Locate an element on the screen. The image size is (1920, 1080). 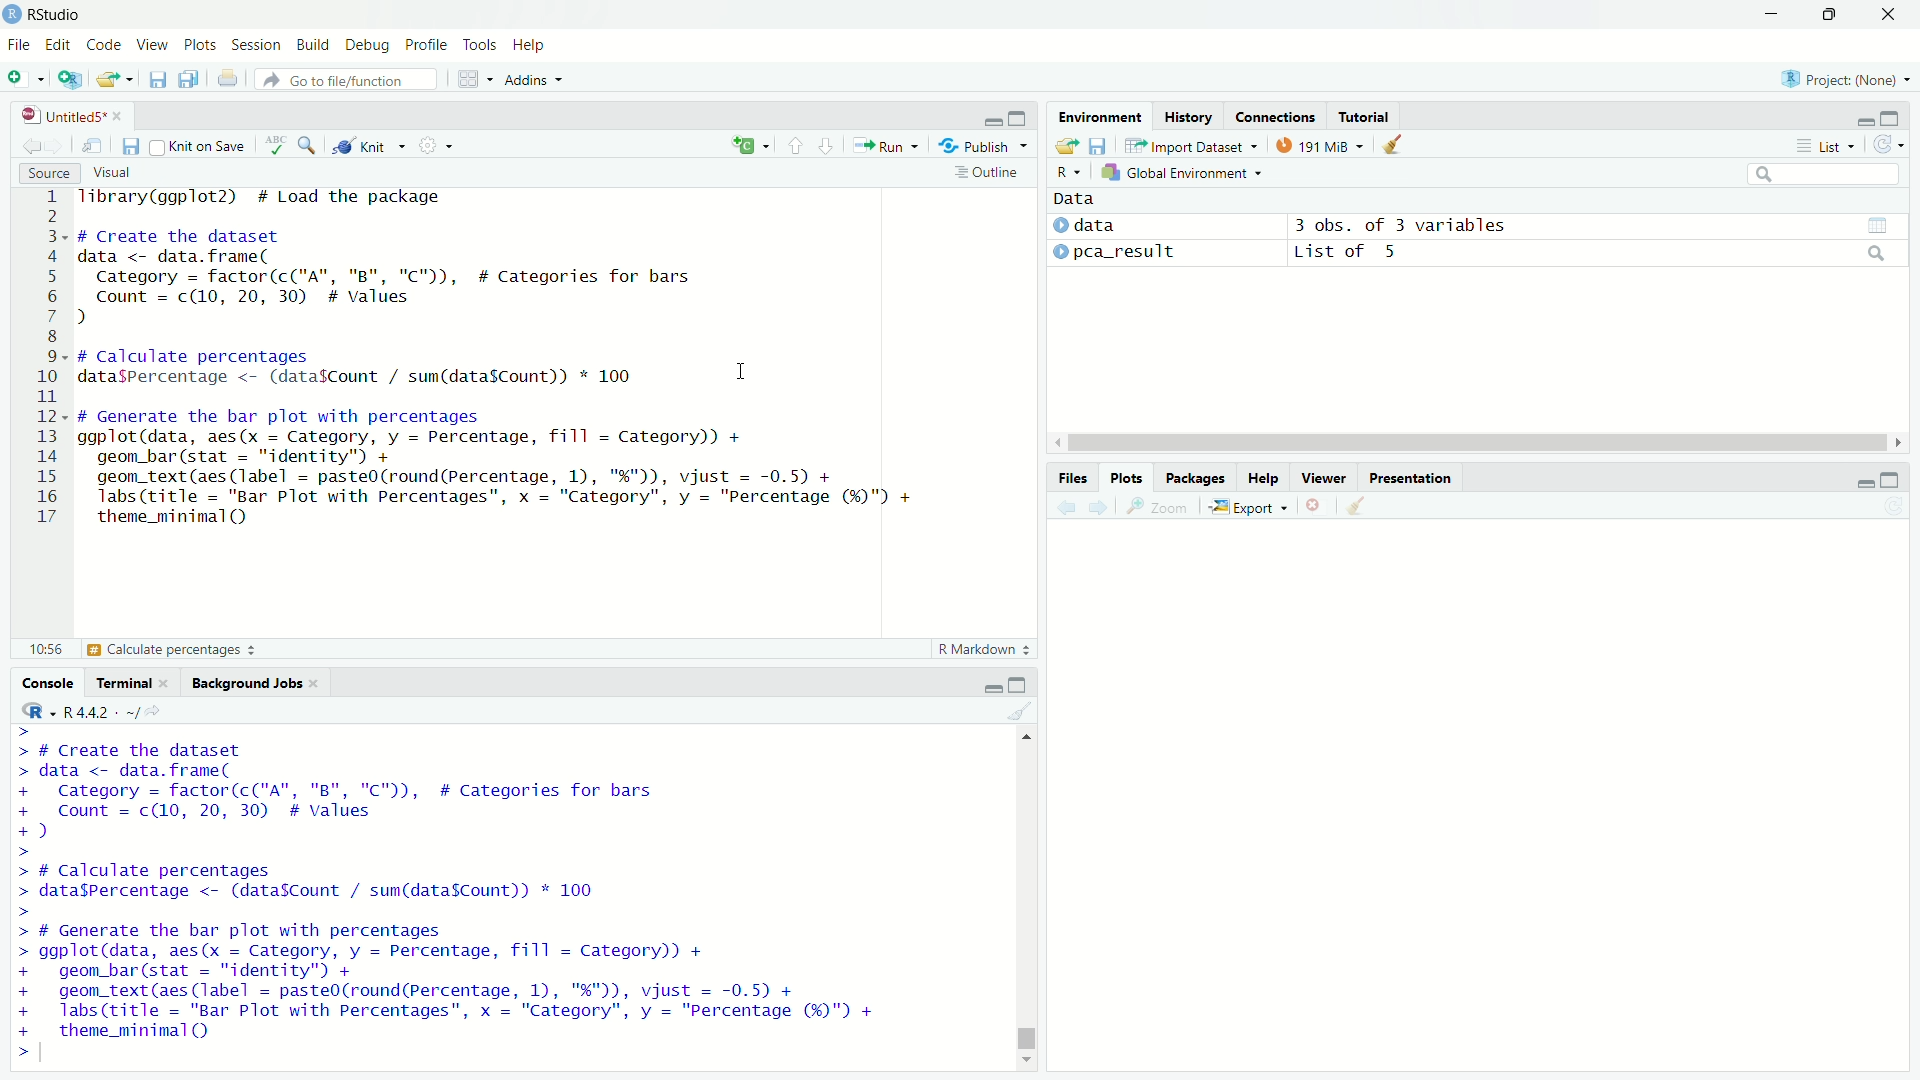
new project is located at coordinates (69, 80).